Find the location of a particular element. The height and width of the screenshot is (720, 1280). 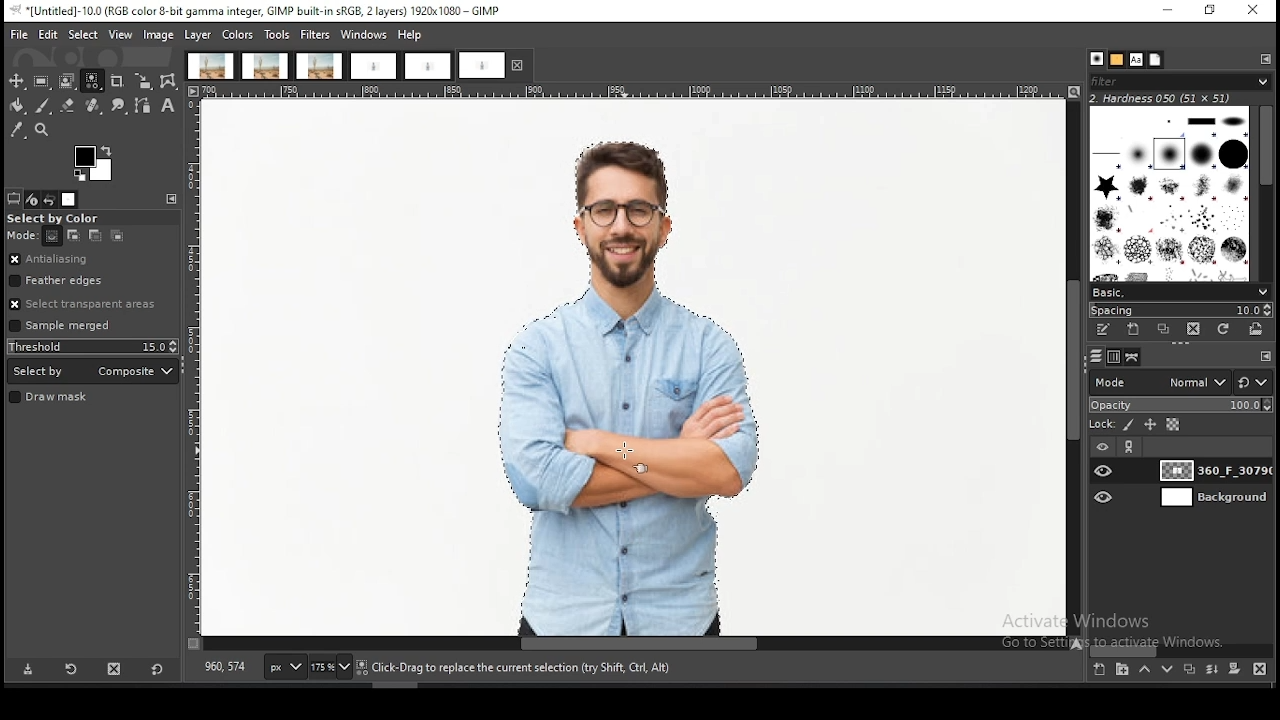

reset is located at coordinates (157, 667).